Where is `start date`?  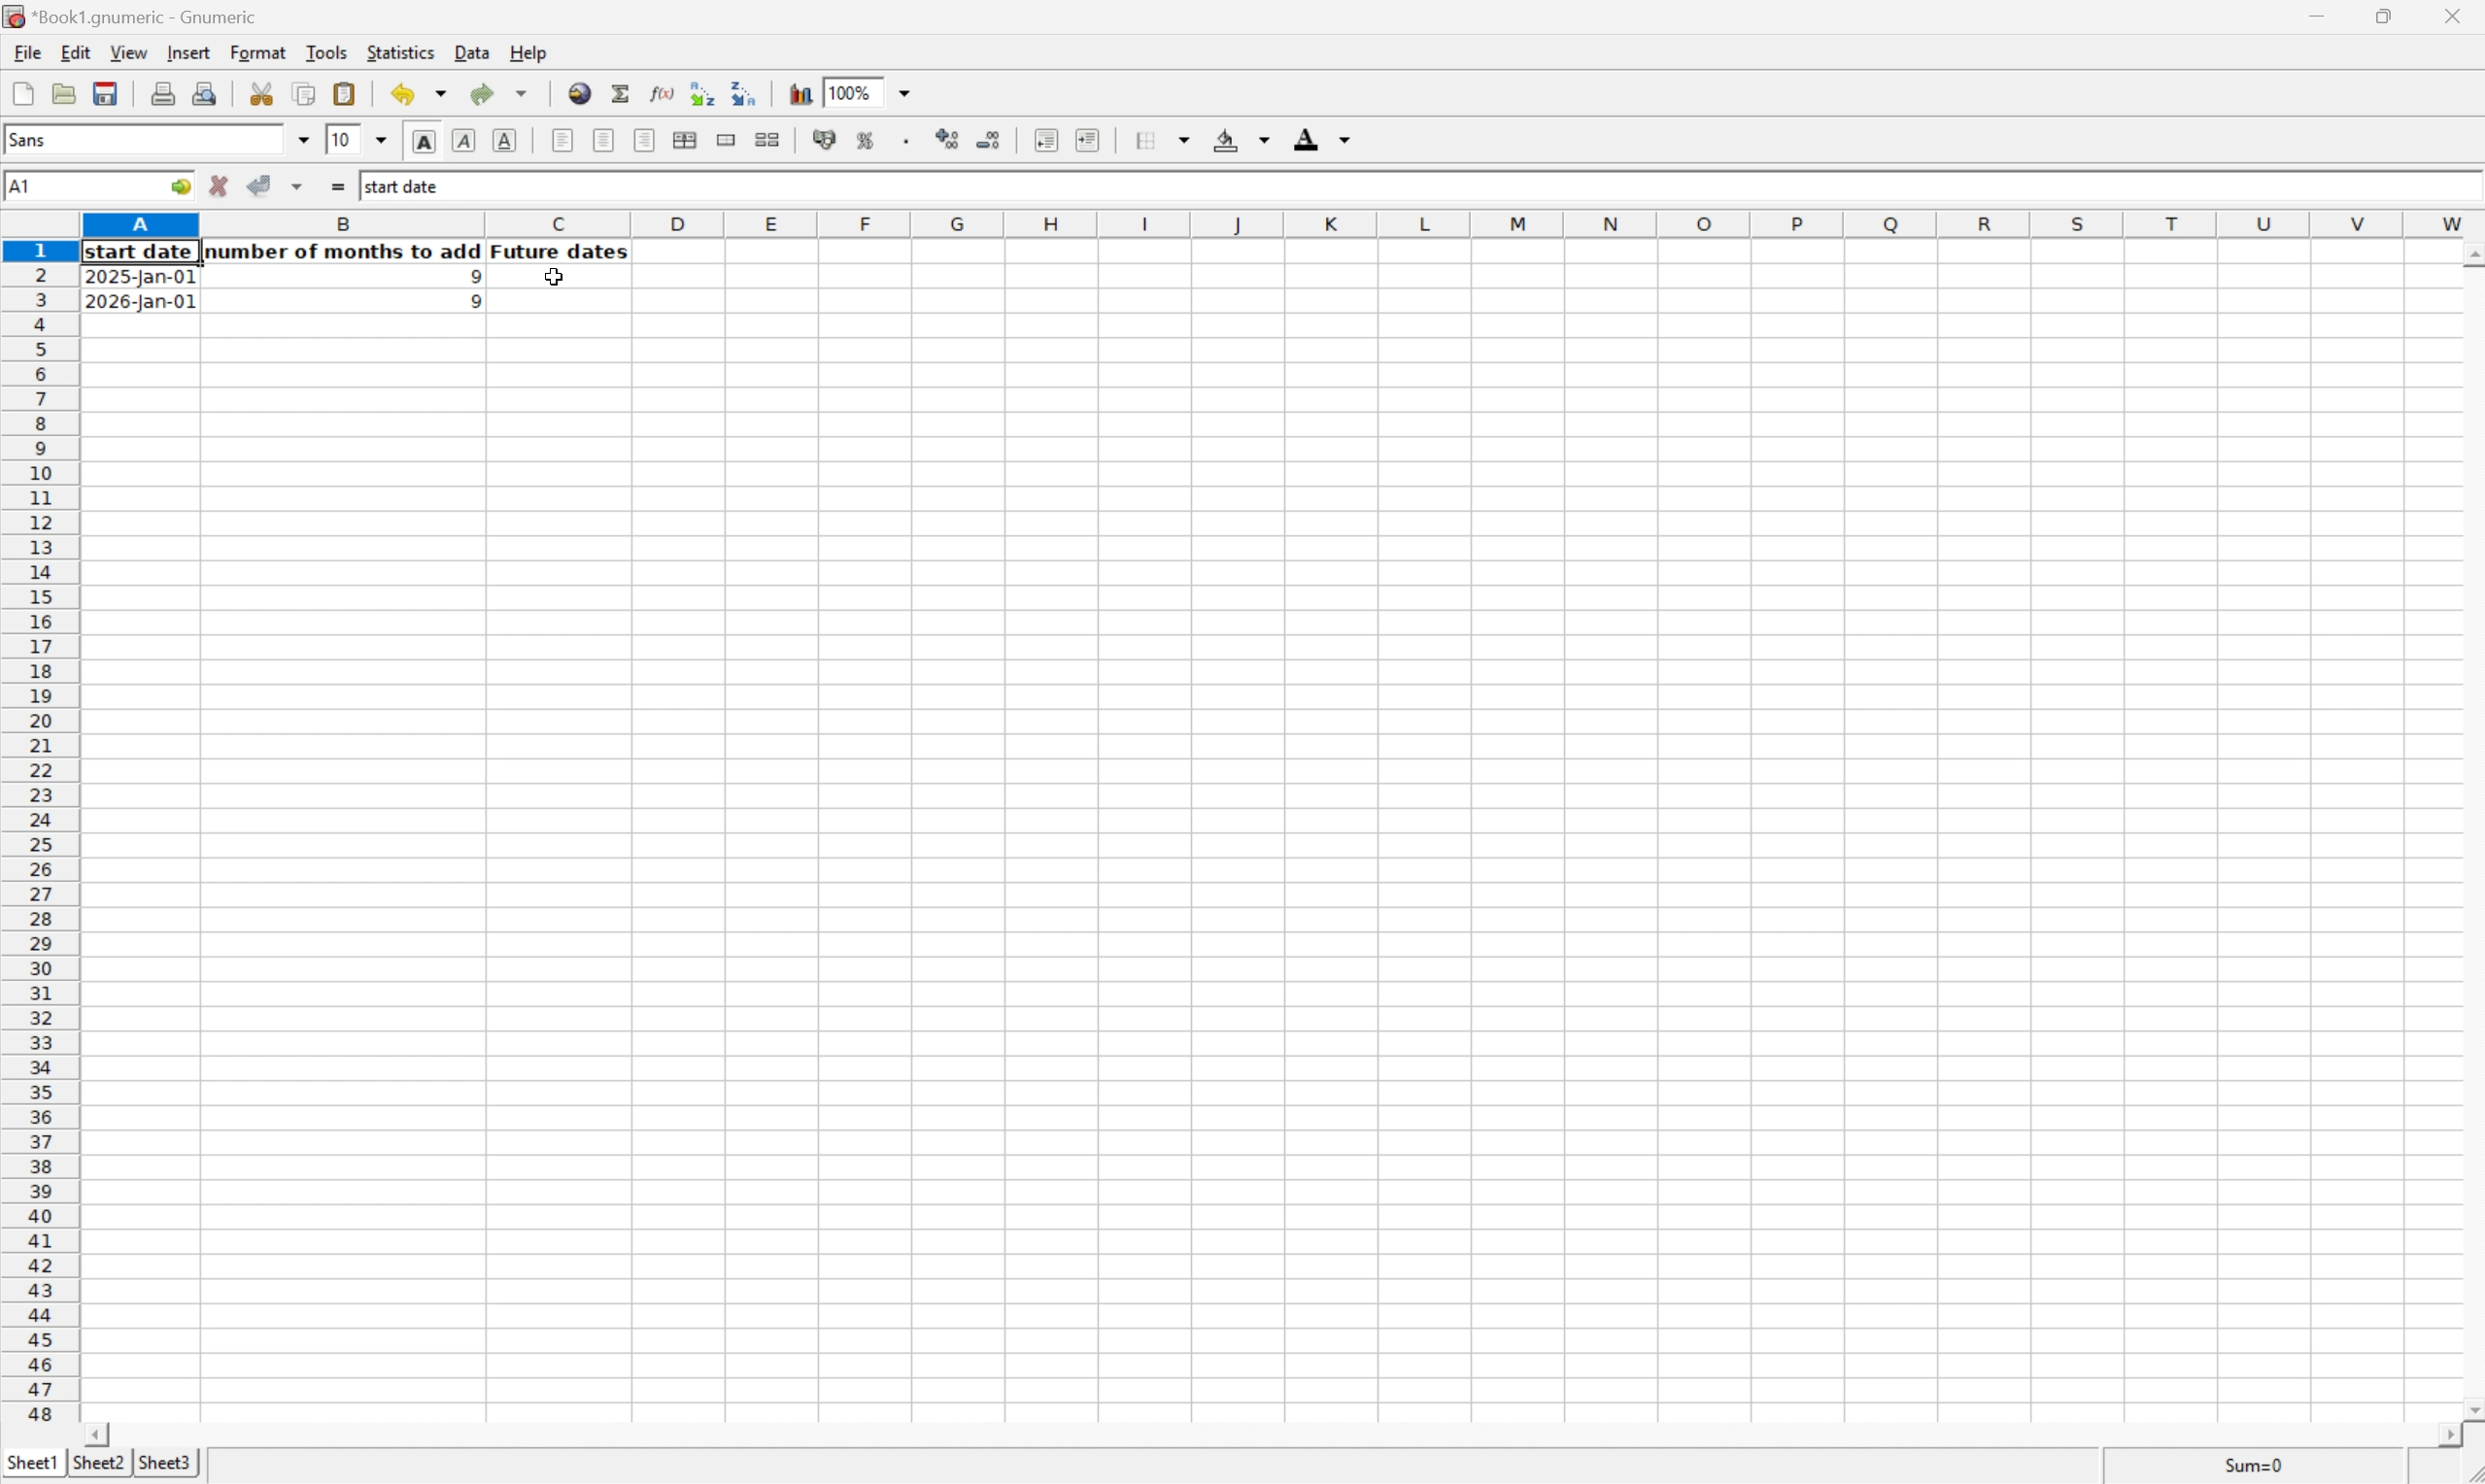
start date is located at coordinates (407, 183).